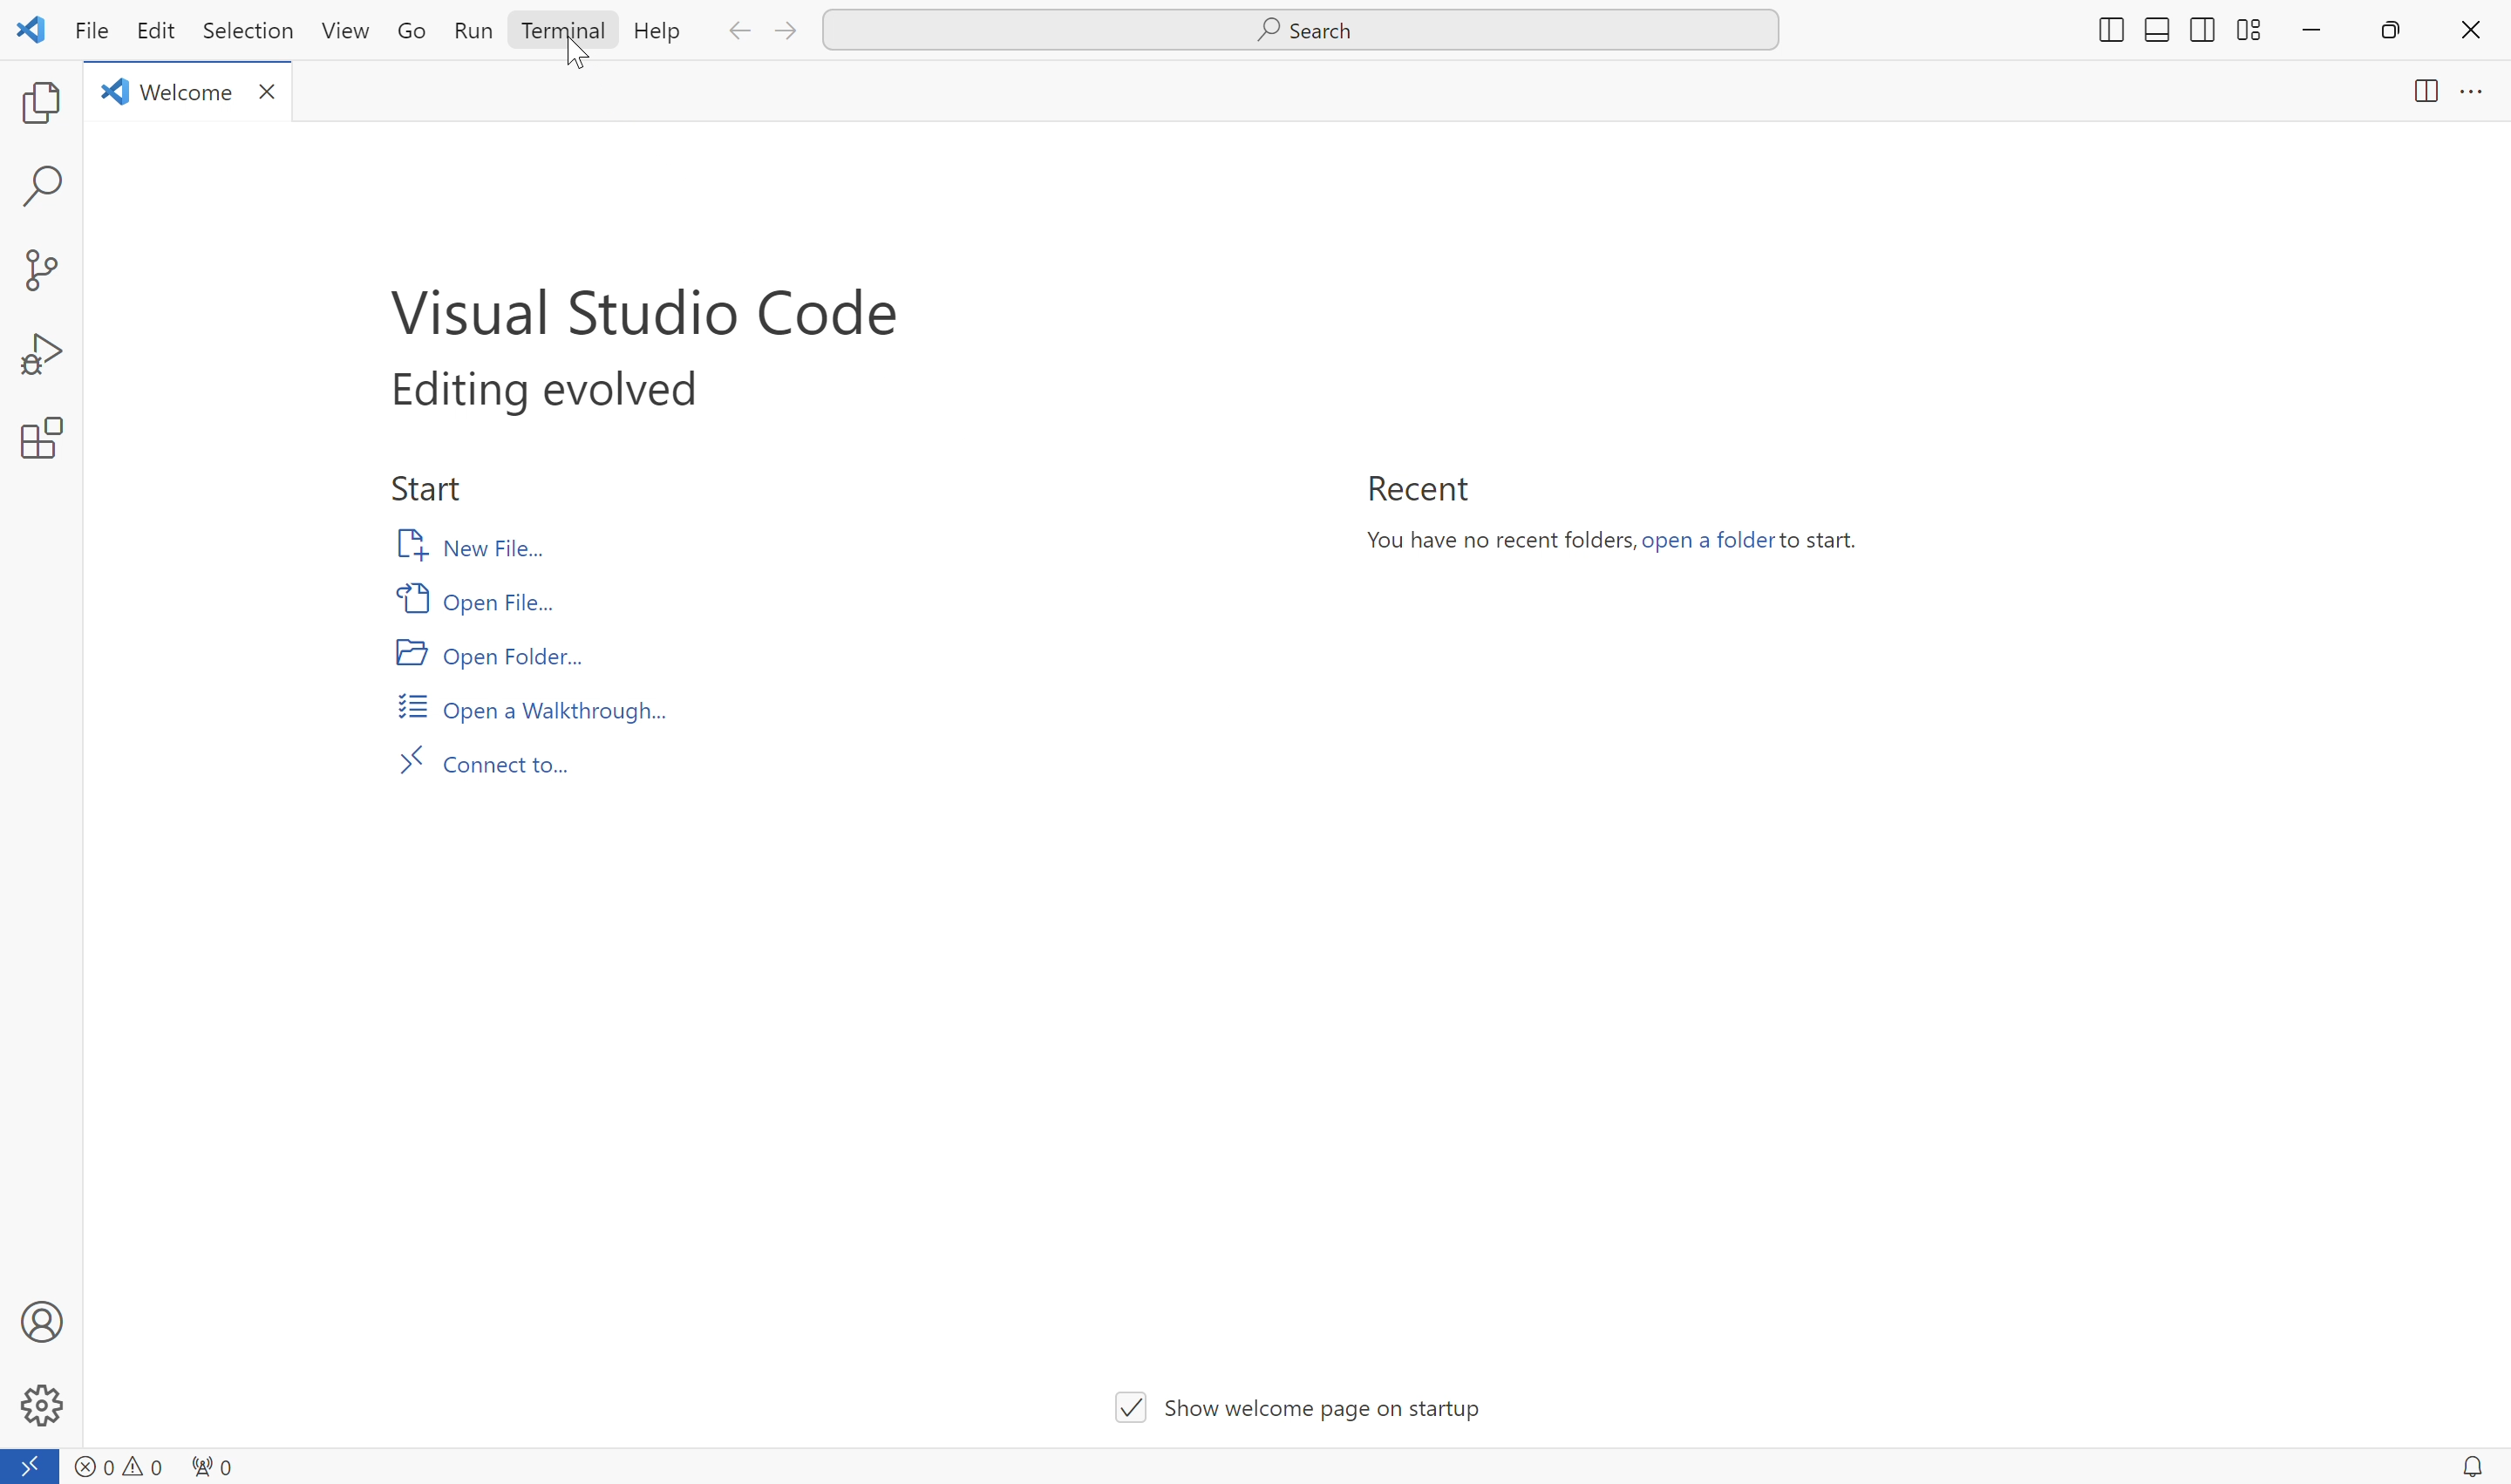  What do you see at coordinates (2311, 31) in the screenshot?
I see `minimize` at bounding box center [2311, 31].